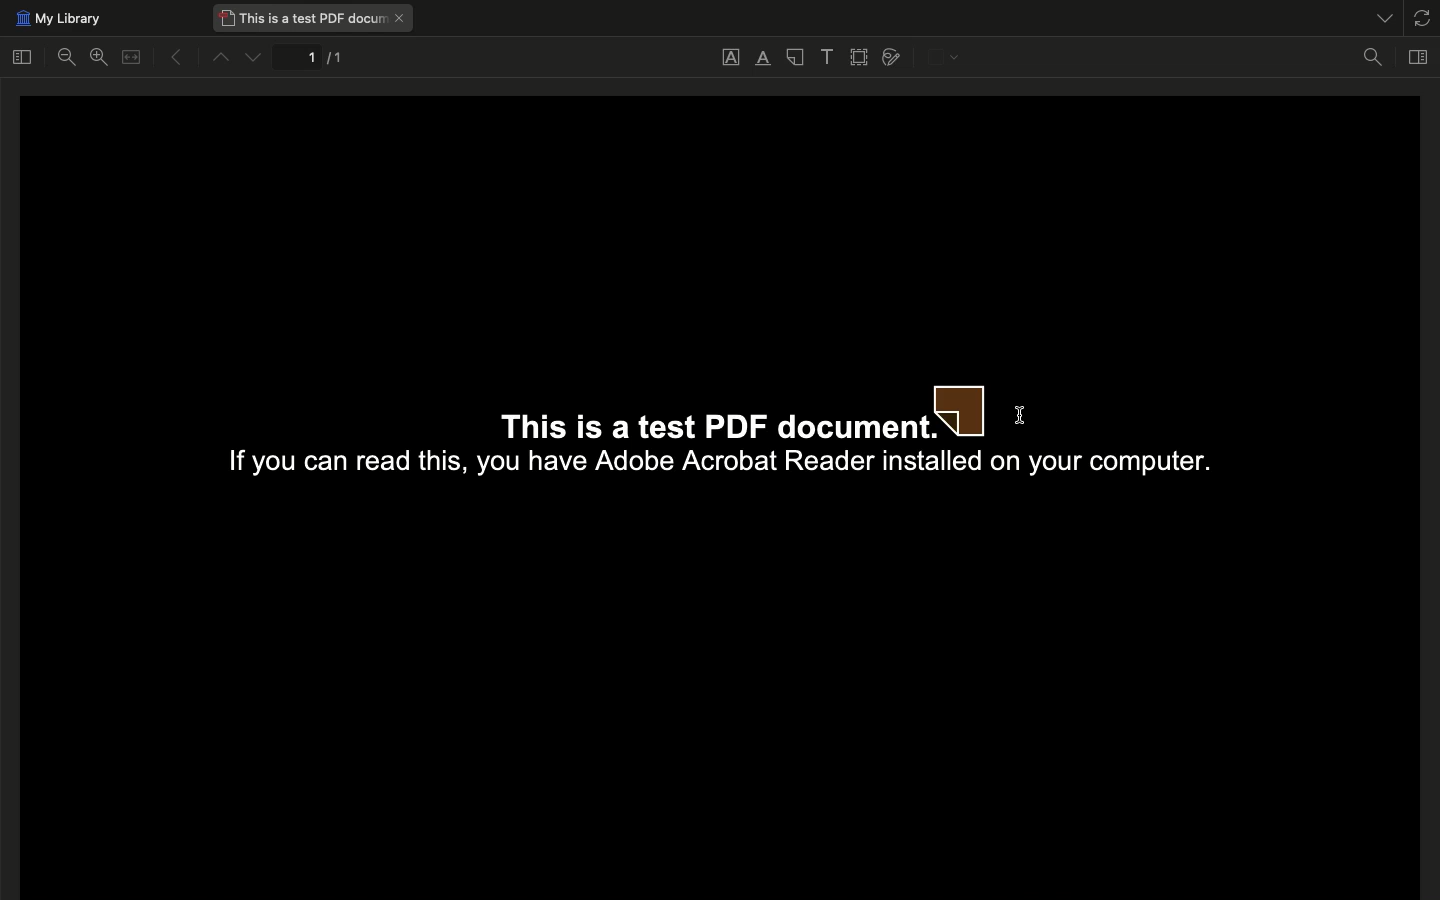  Describe the element at coordinates (693, 418) in the screenshot. I see `This is a test PDF documen` at that location.